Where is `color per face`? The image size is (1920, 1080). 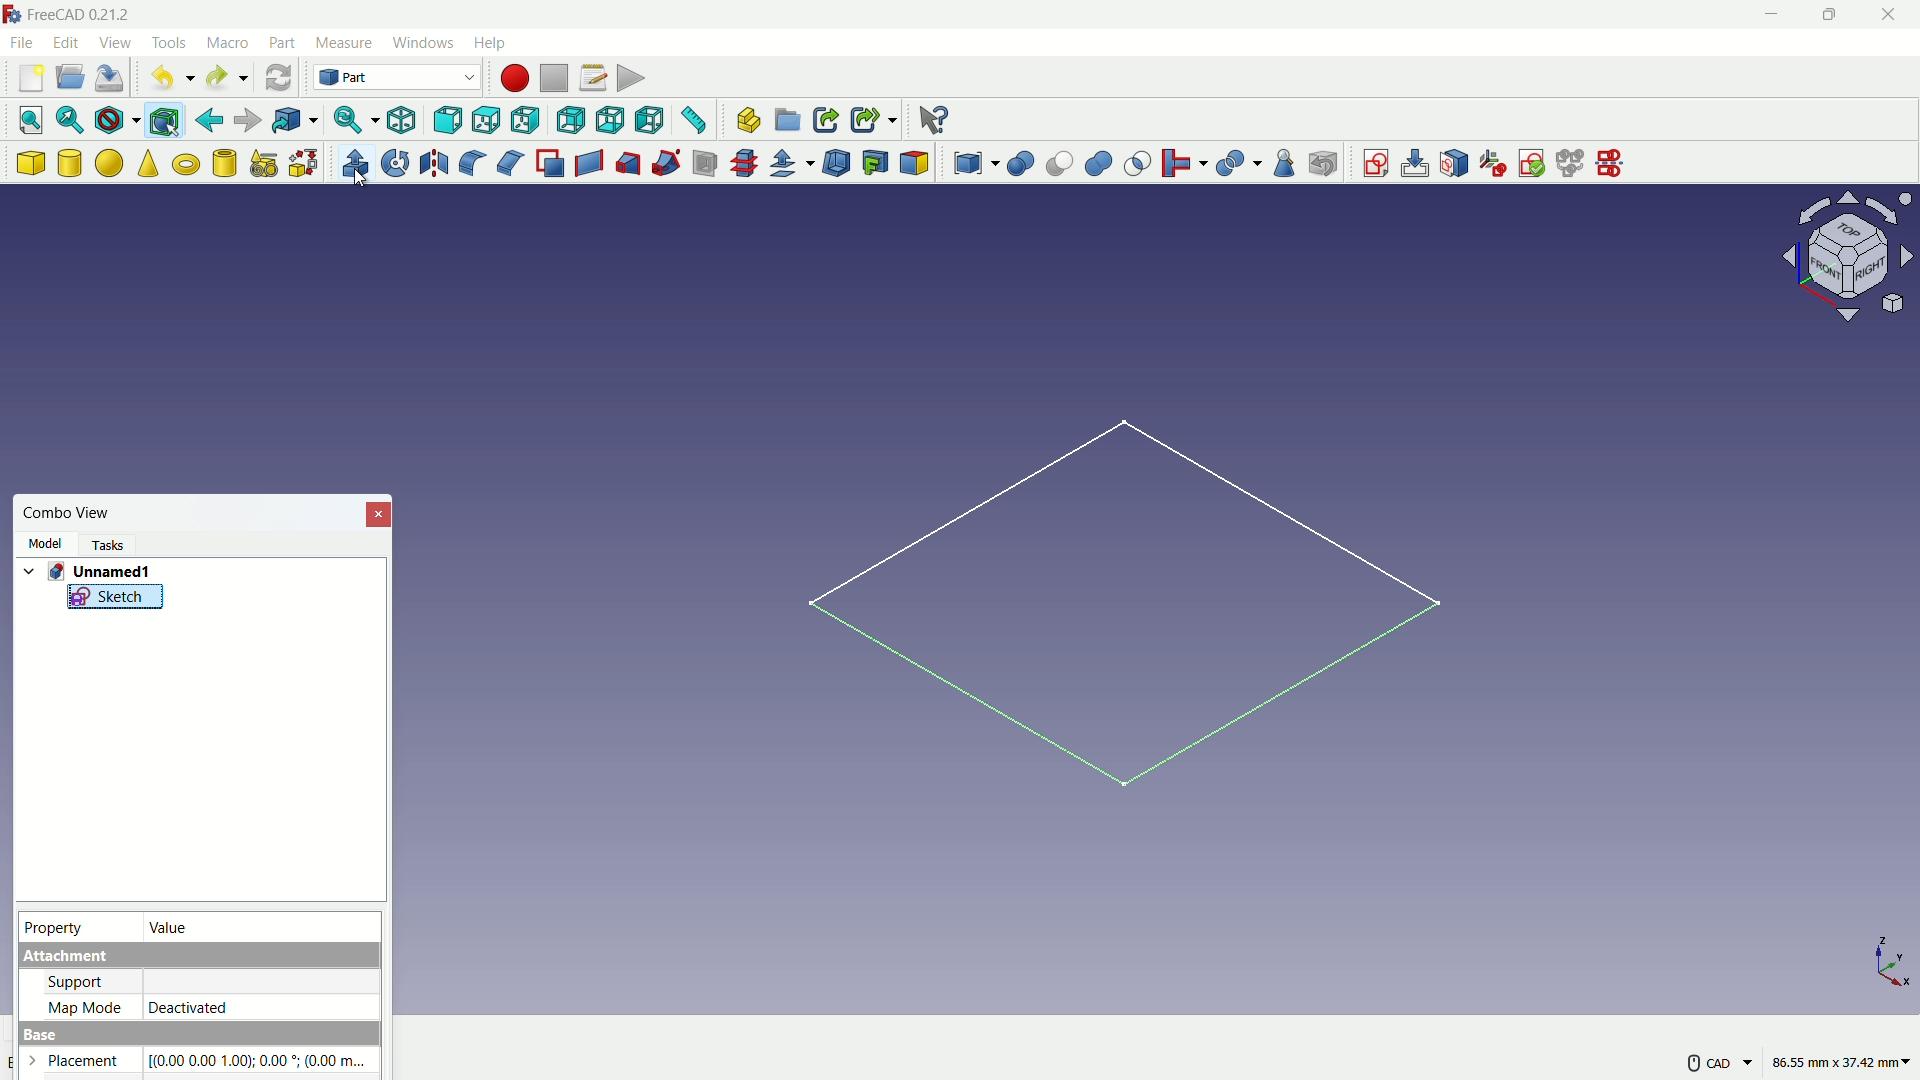
color per face is located at coordinates (916, 163).